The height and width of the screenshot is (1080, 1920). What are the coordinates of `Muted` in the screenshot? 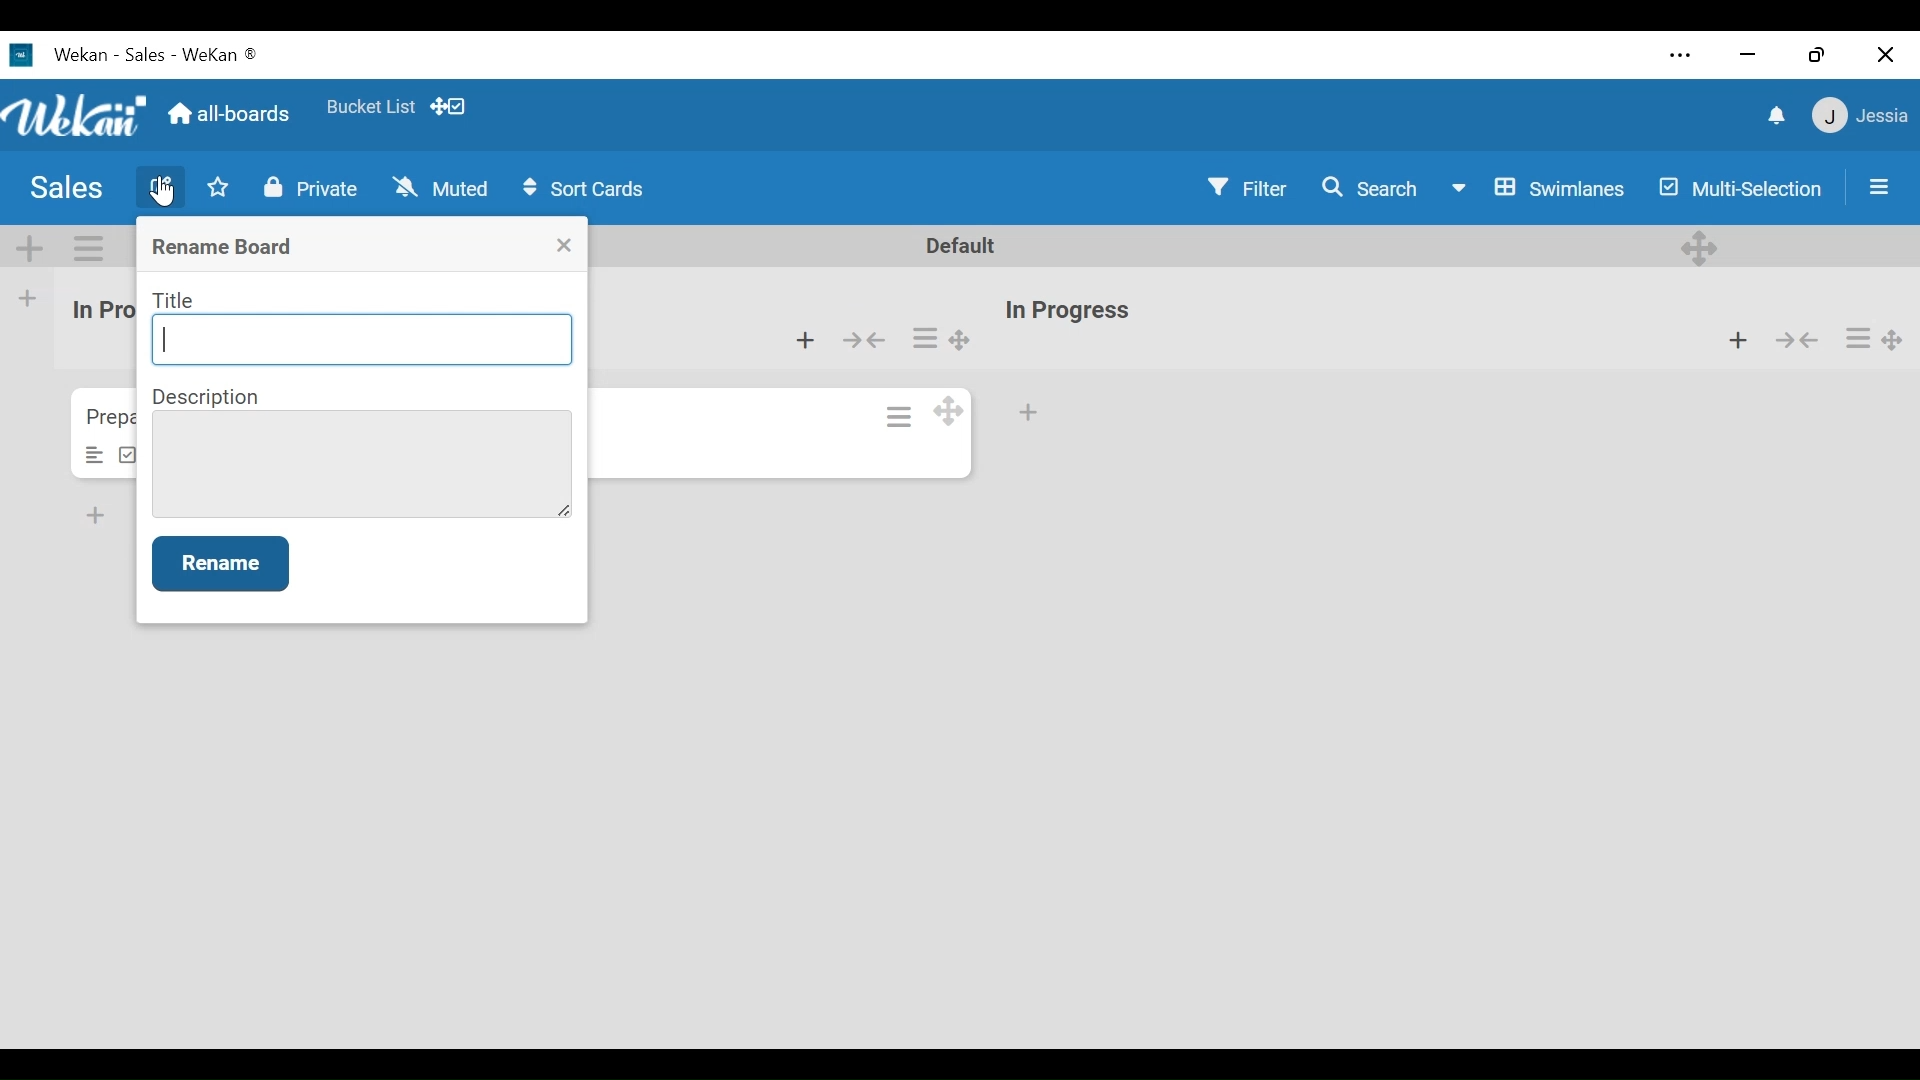 It's located at (442, 188).